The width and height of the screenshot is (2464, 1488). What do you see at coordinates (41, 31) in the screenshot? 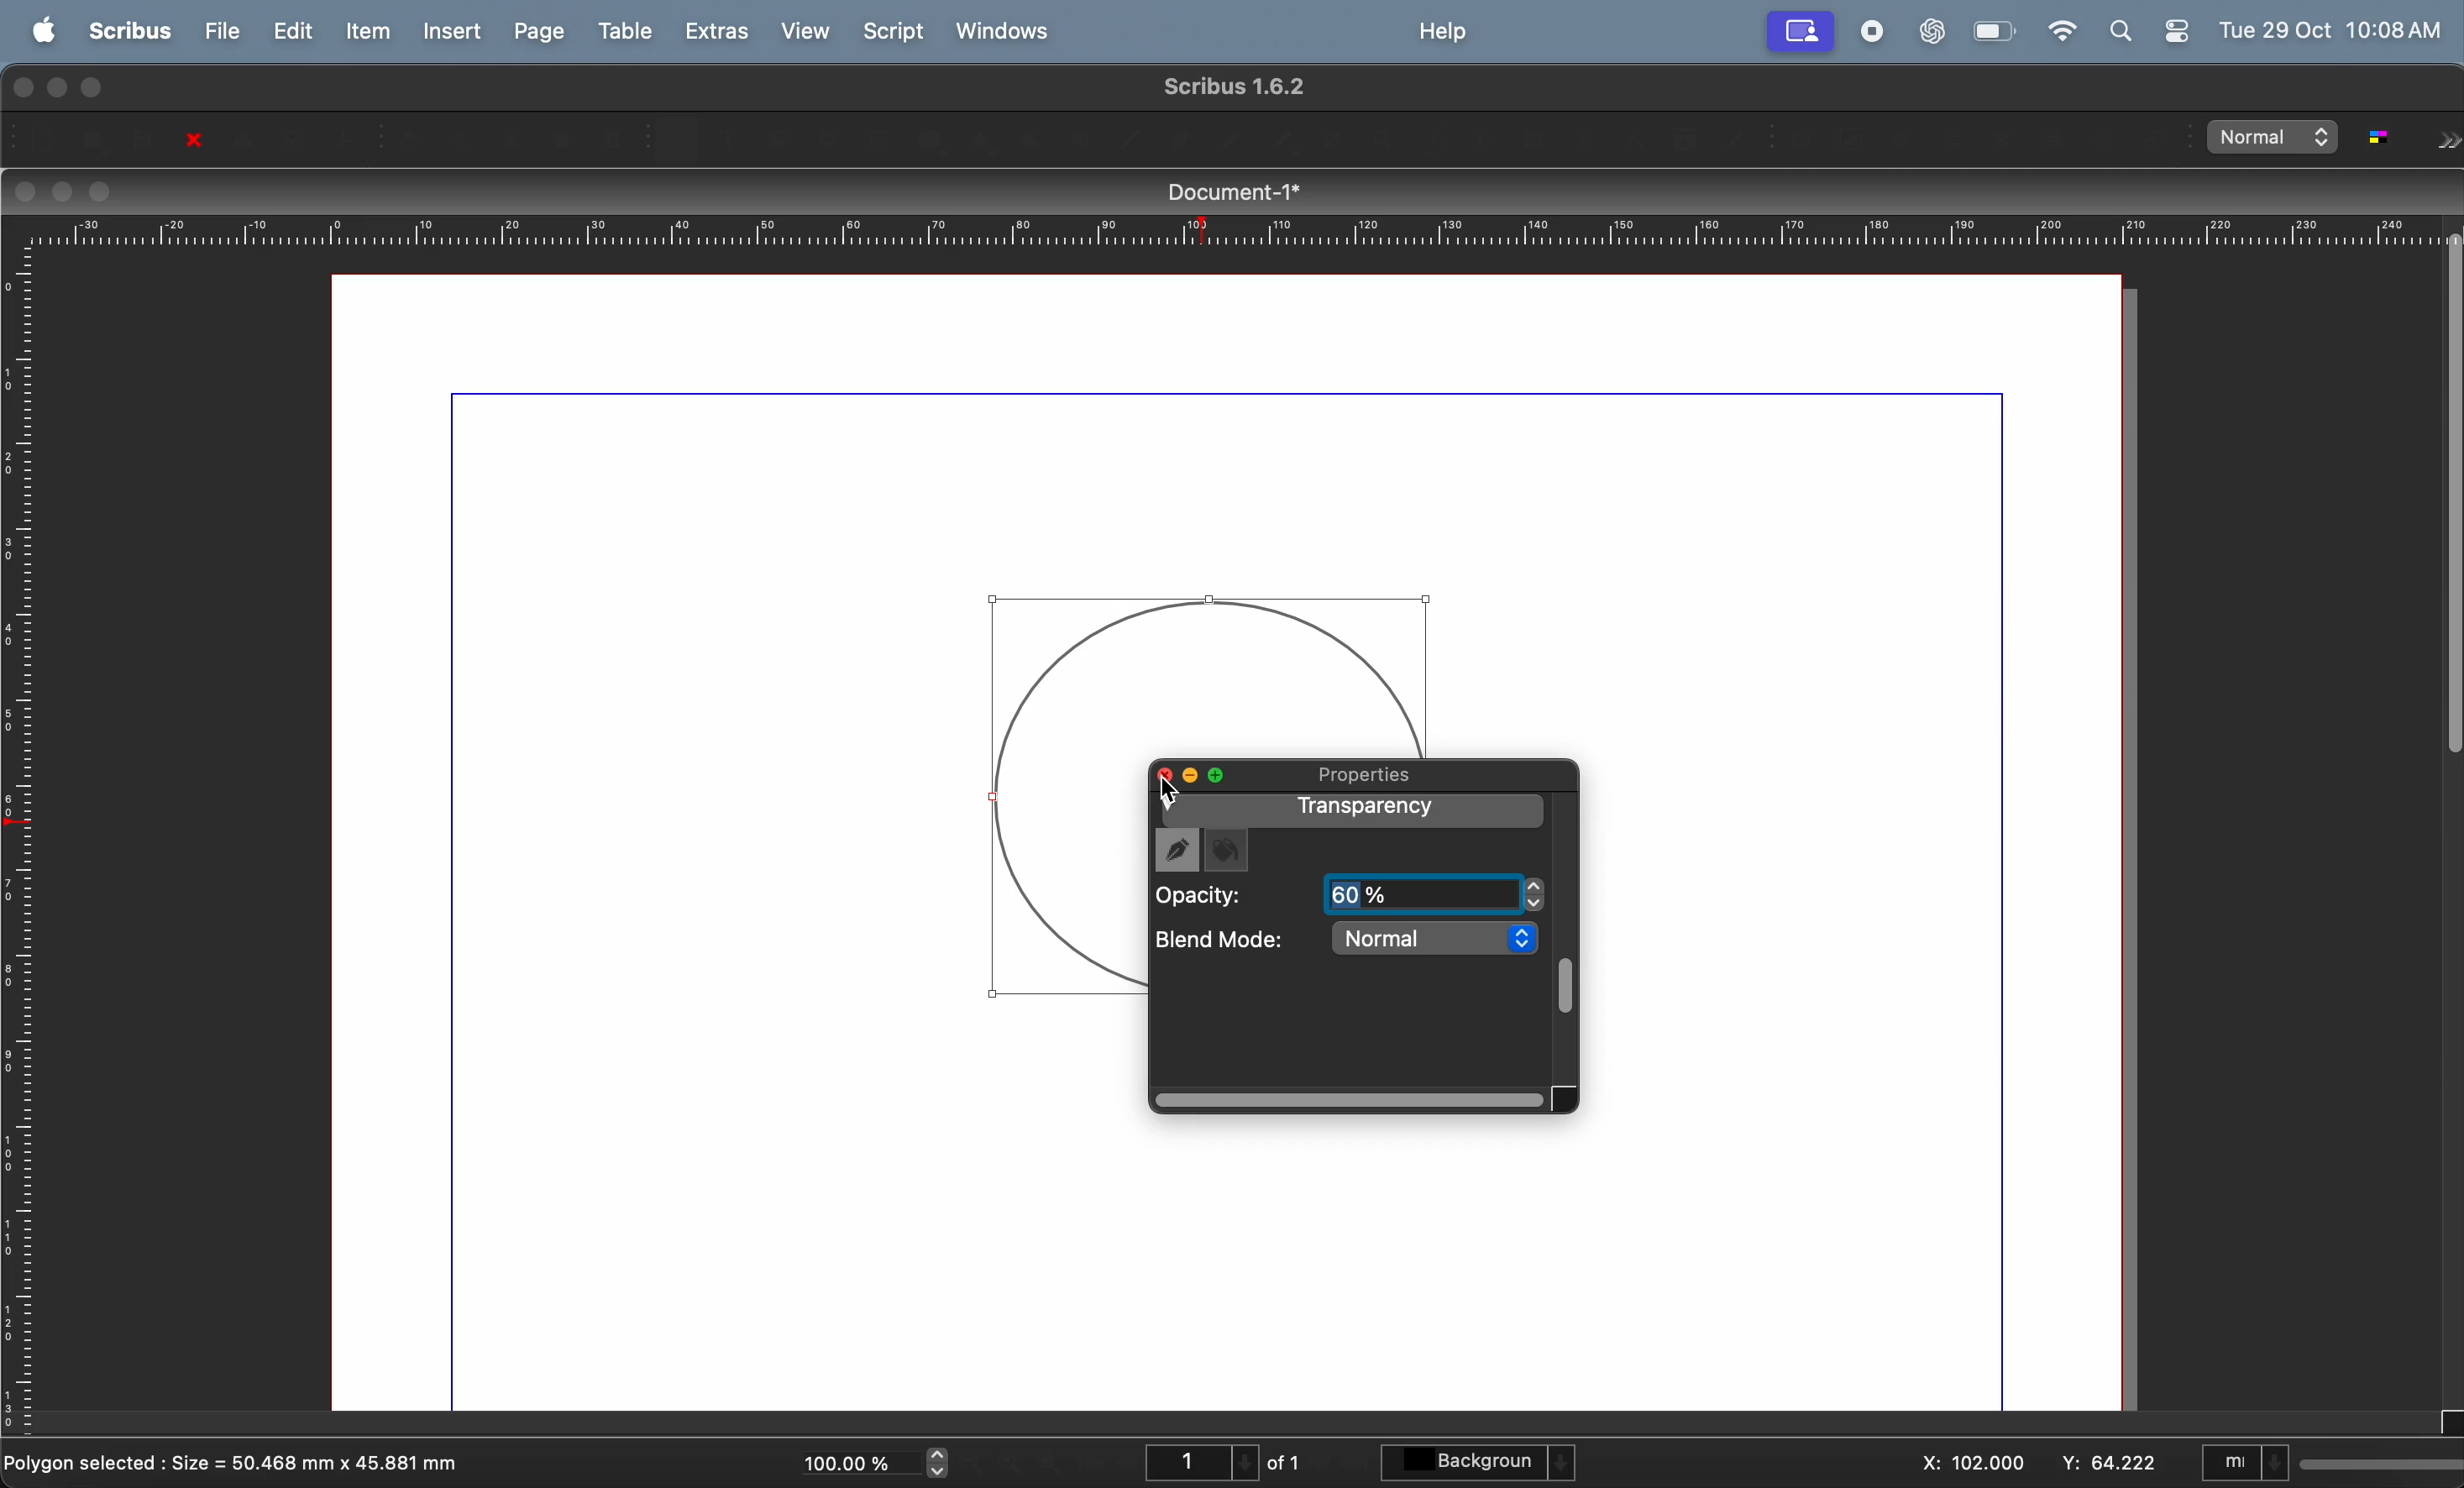
I see `apple menu` at bounding box center [41, 31].